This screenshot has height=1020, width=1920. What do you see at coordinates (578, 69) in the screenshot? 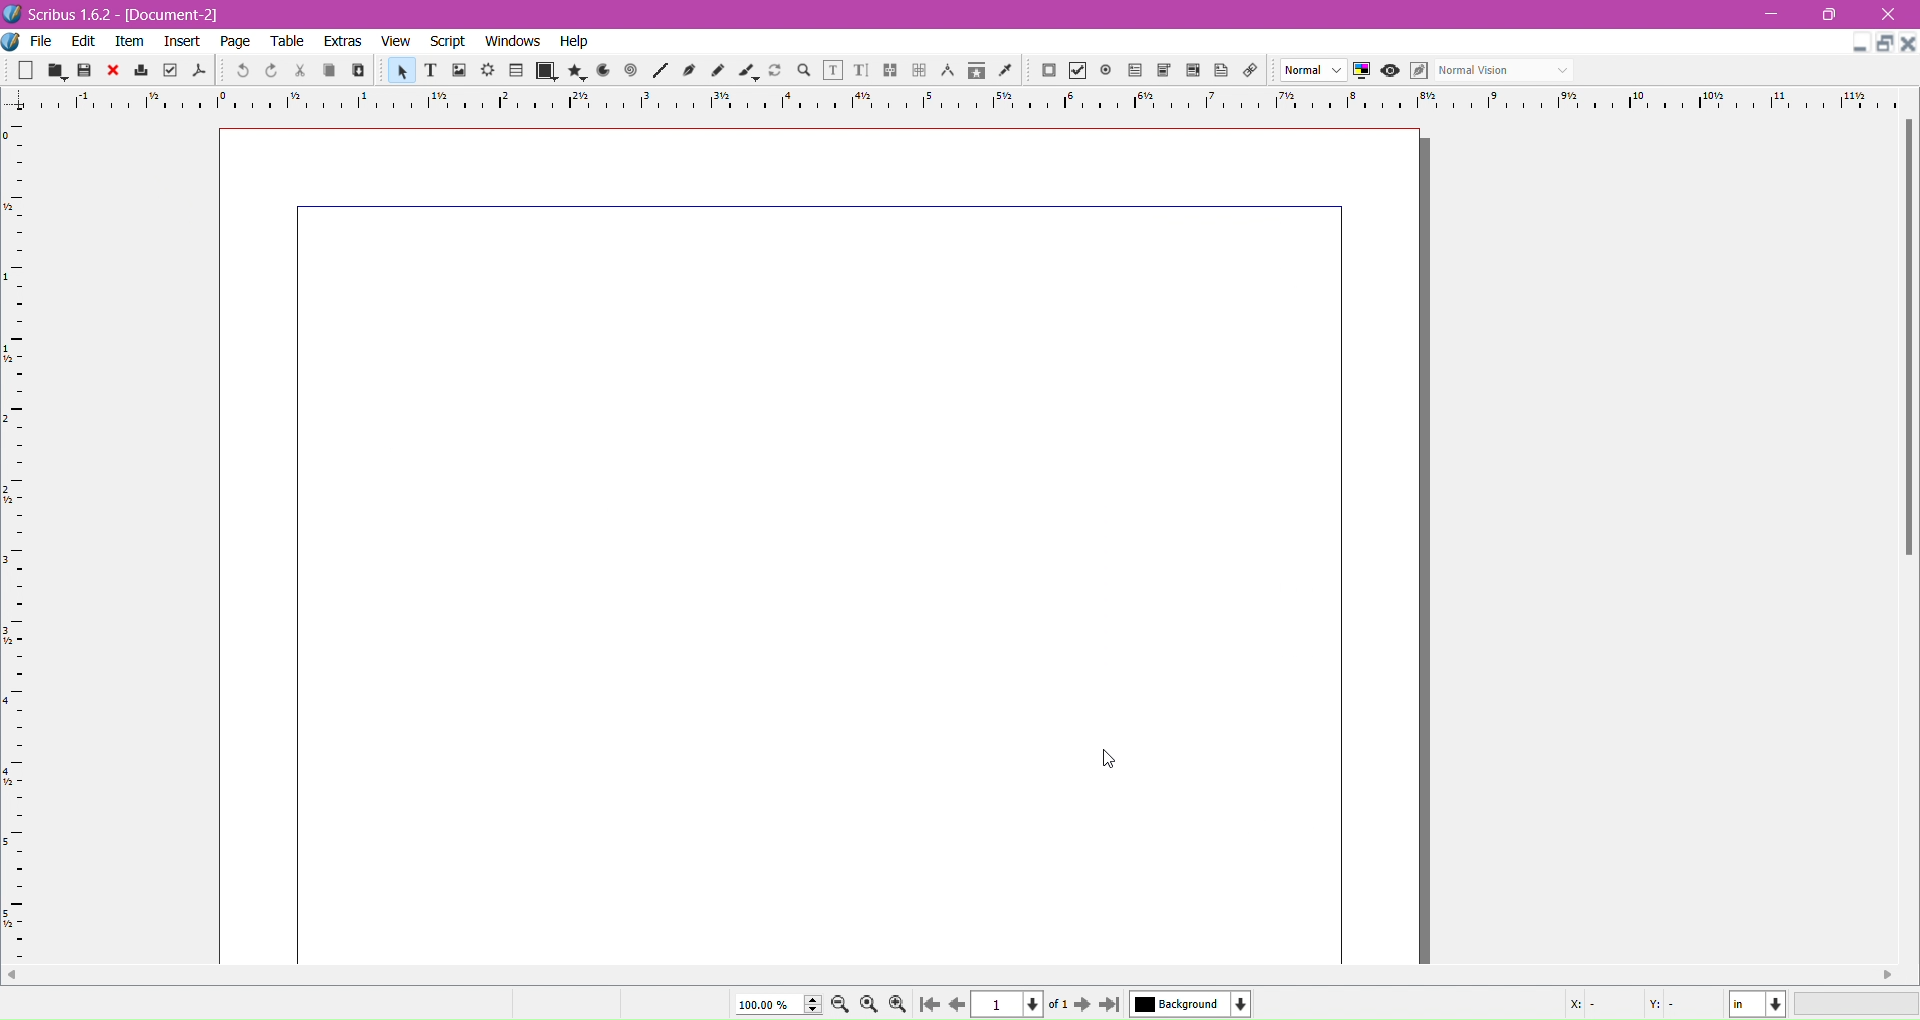
I see `icon` at bounding box center [578, 69].